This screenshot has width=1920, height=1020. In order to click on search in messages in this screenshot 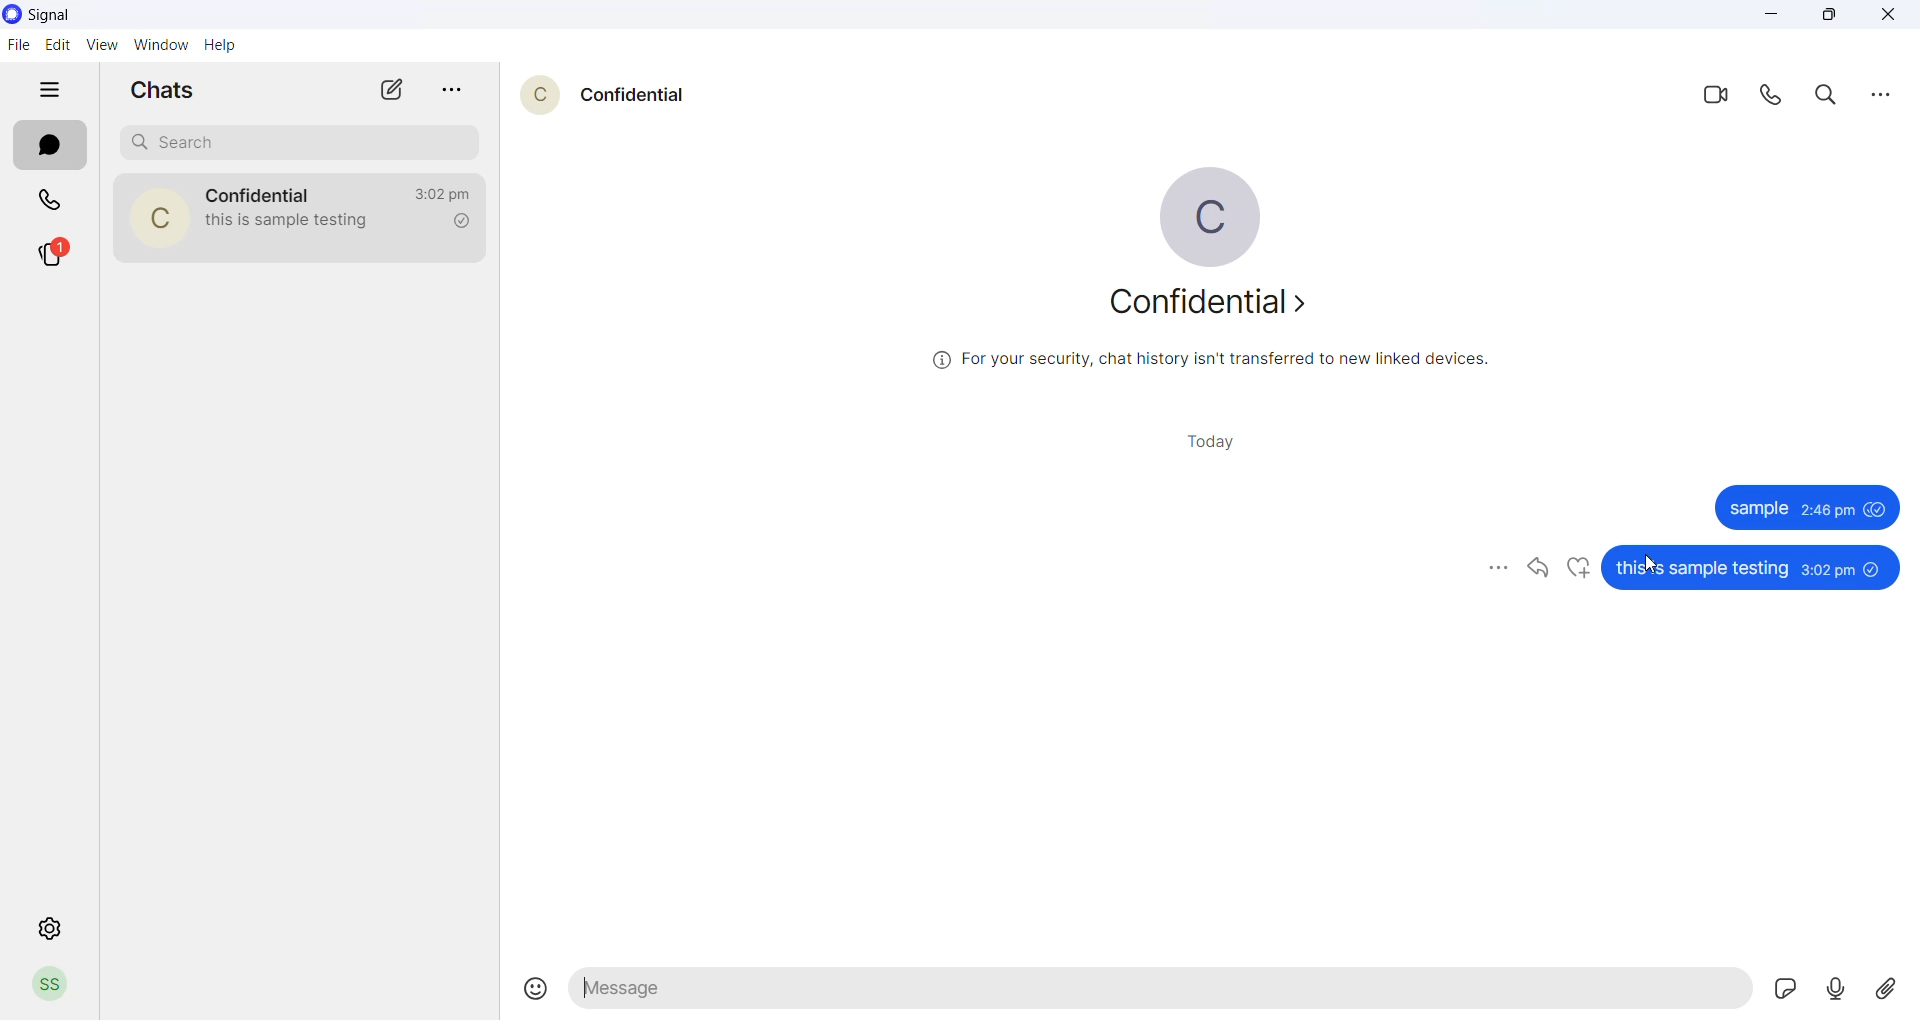, I will do `click(1828, 100)`.